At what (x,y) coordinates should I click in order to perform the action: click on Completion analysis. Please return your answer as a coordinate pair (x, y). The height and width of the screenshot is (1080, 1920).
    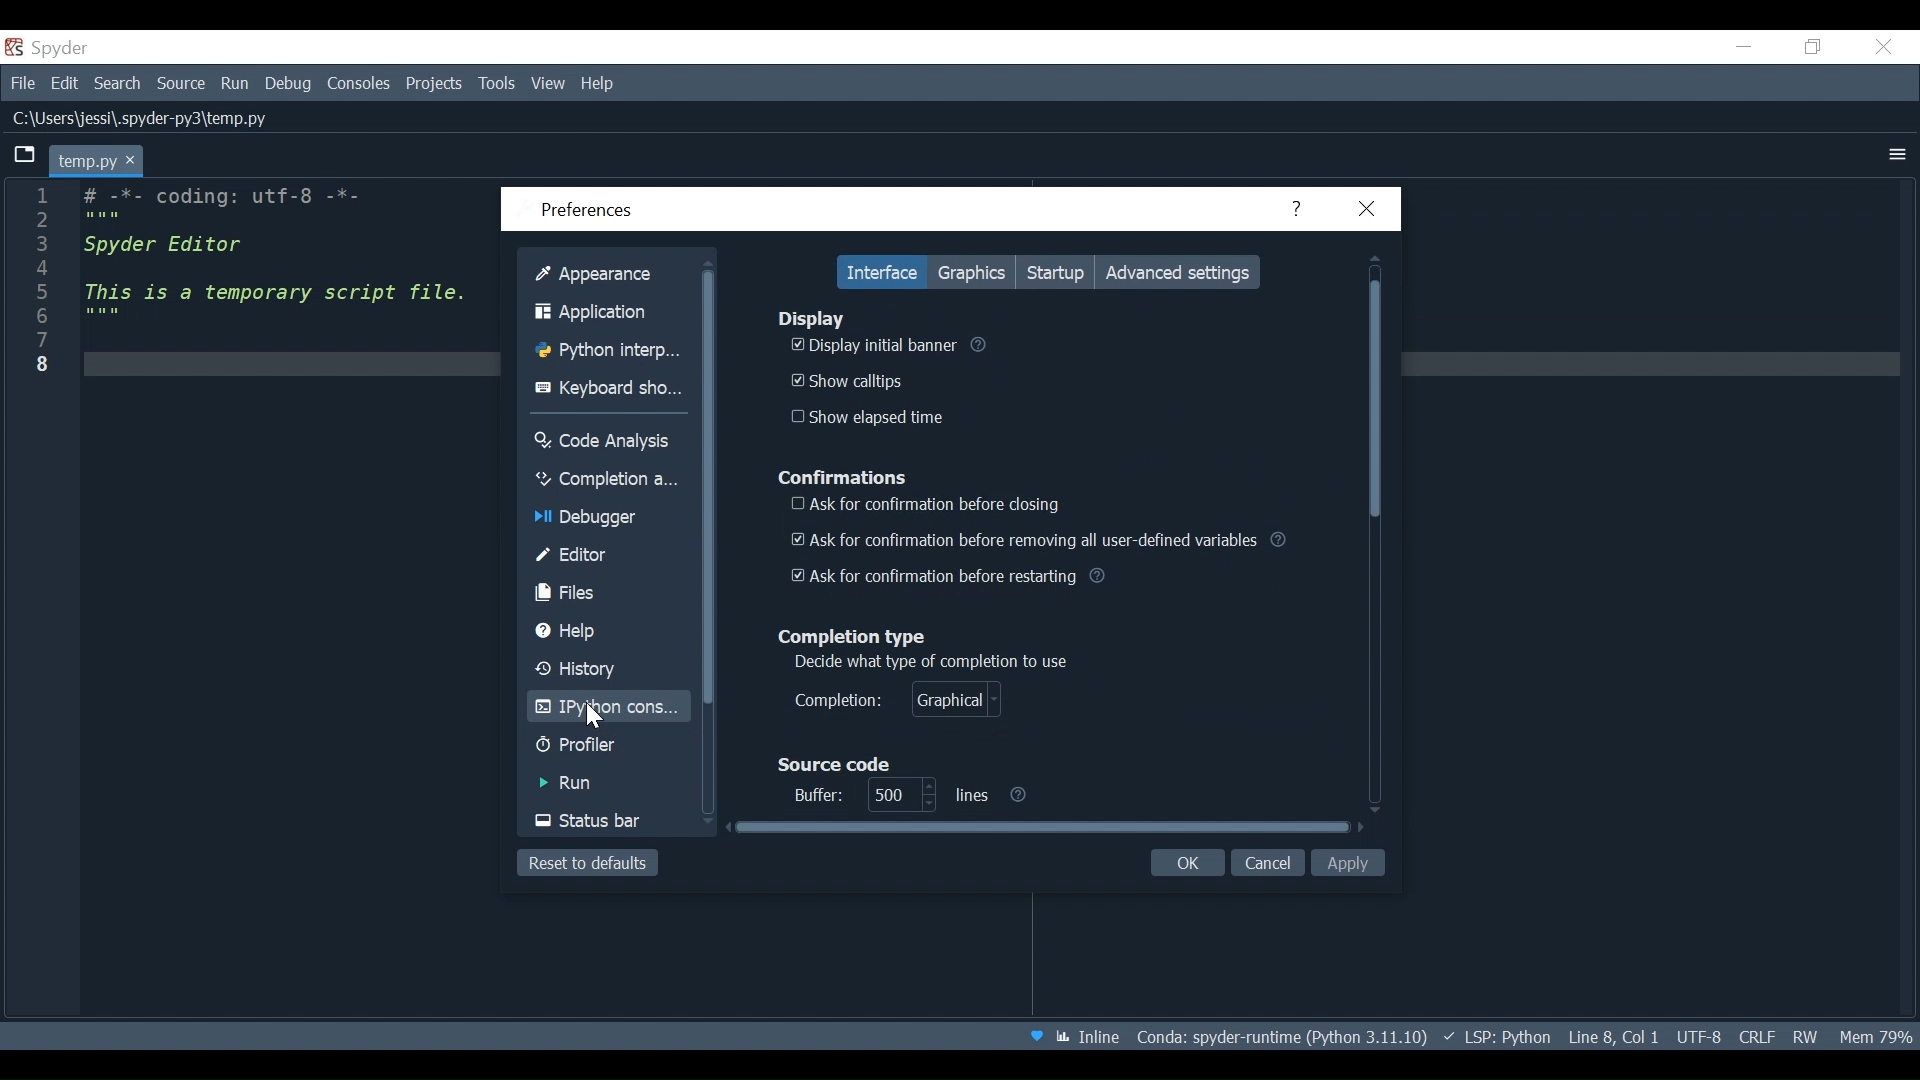
    Looking at the image, I should click on (606, 479).